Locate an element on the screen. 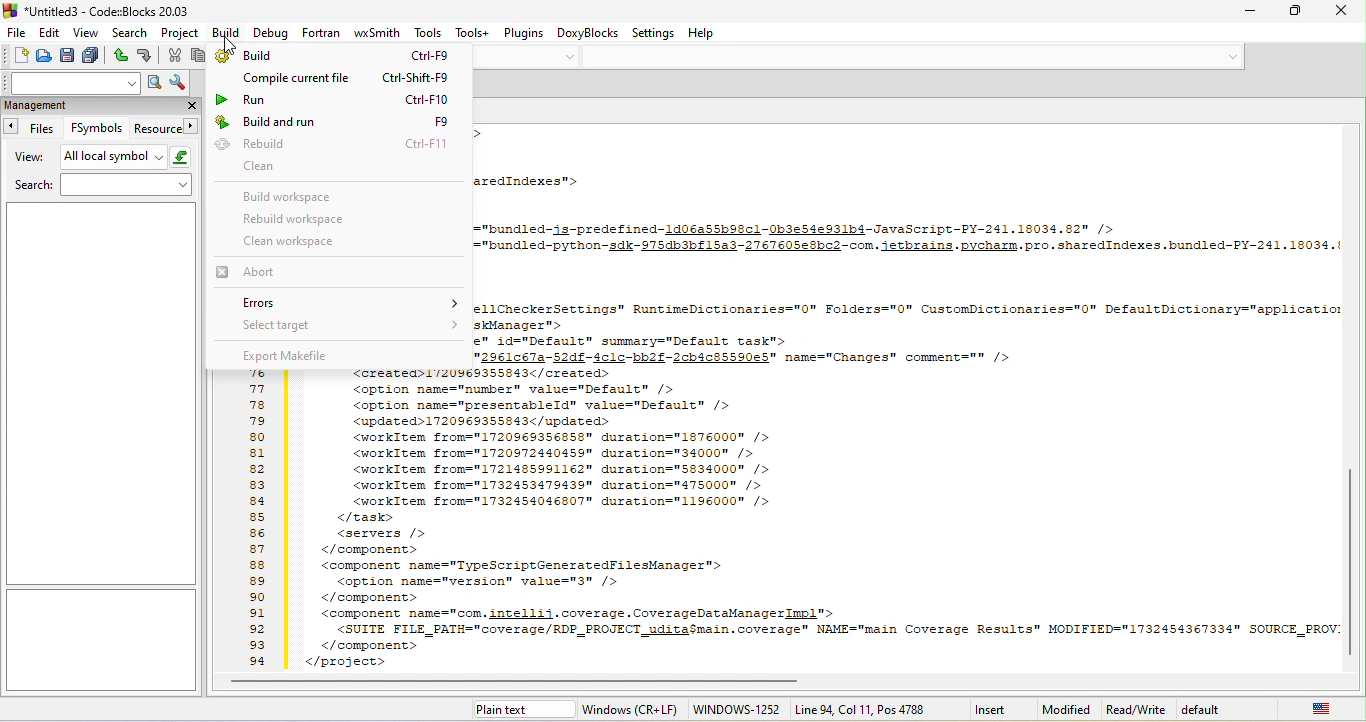 The height and width of the screenshot is (722, 1366). rebuild workspace is located at coordinates (294, 218).